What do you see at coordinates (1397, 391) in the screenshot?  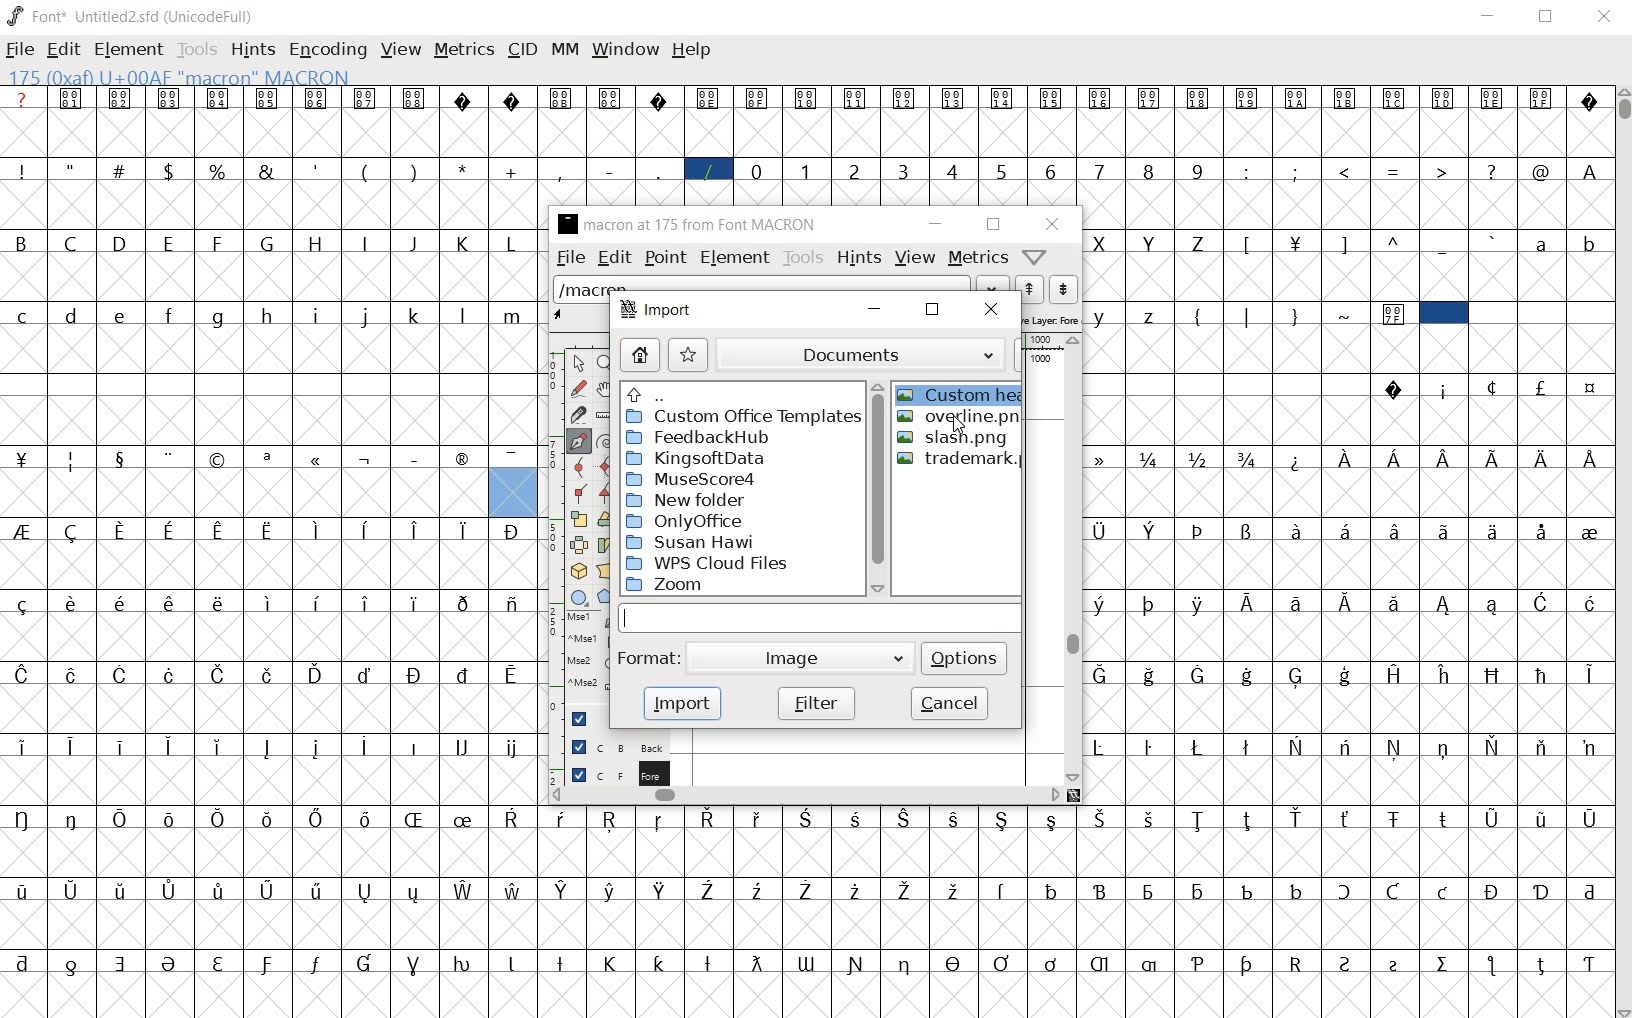 I see `Symbol` at bounding box center [1397, 391].